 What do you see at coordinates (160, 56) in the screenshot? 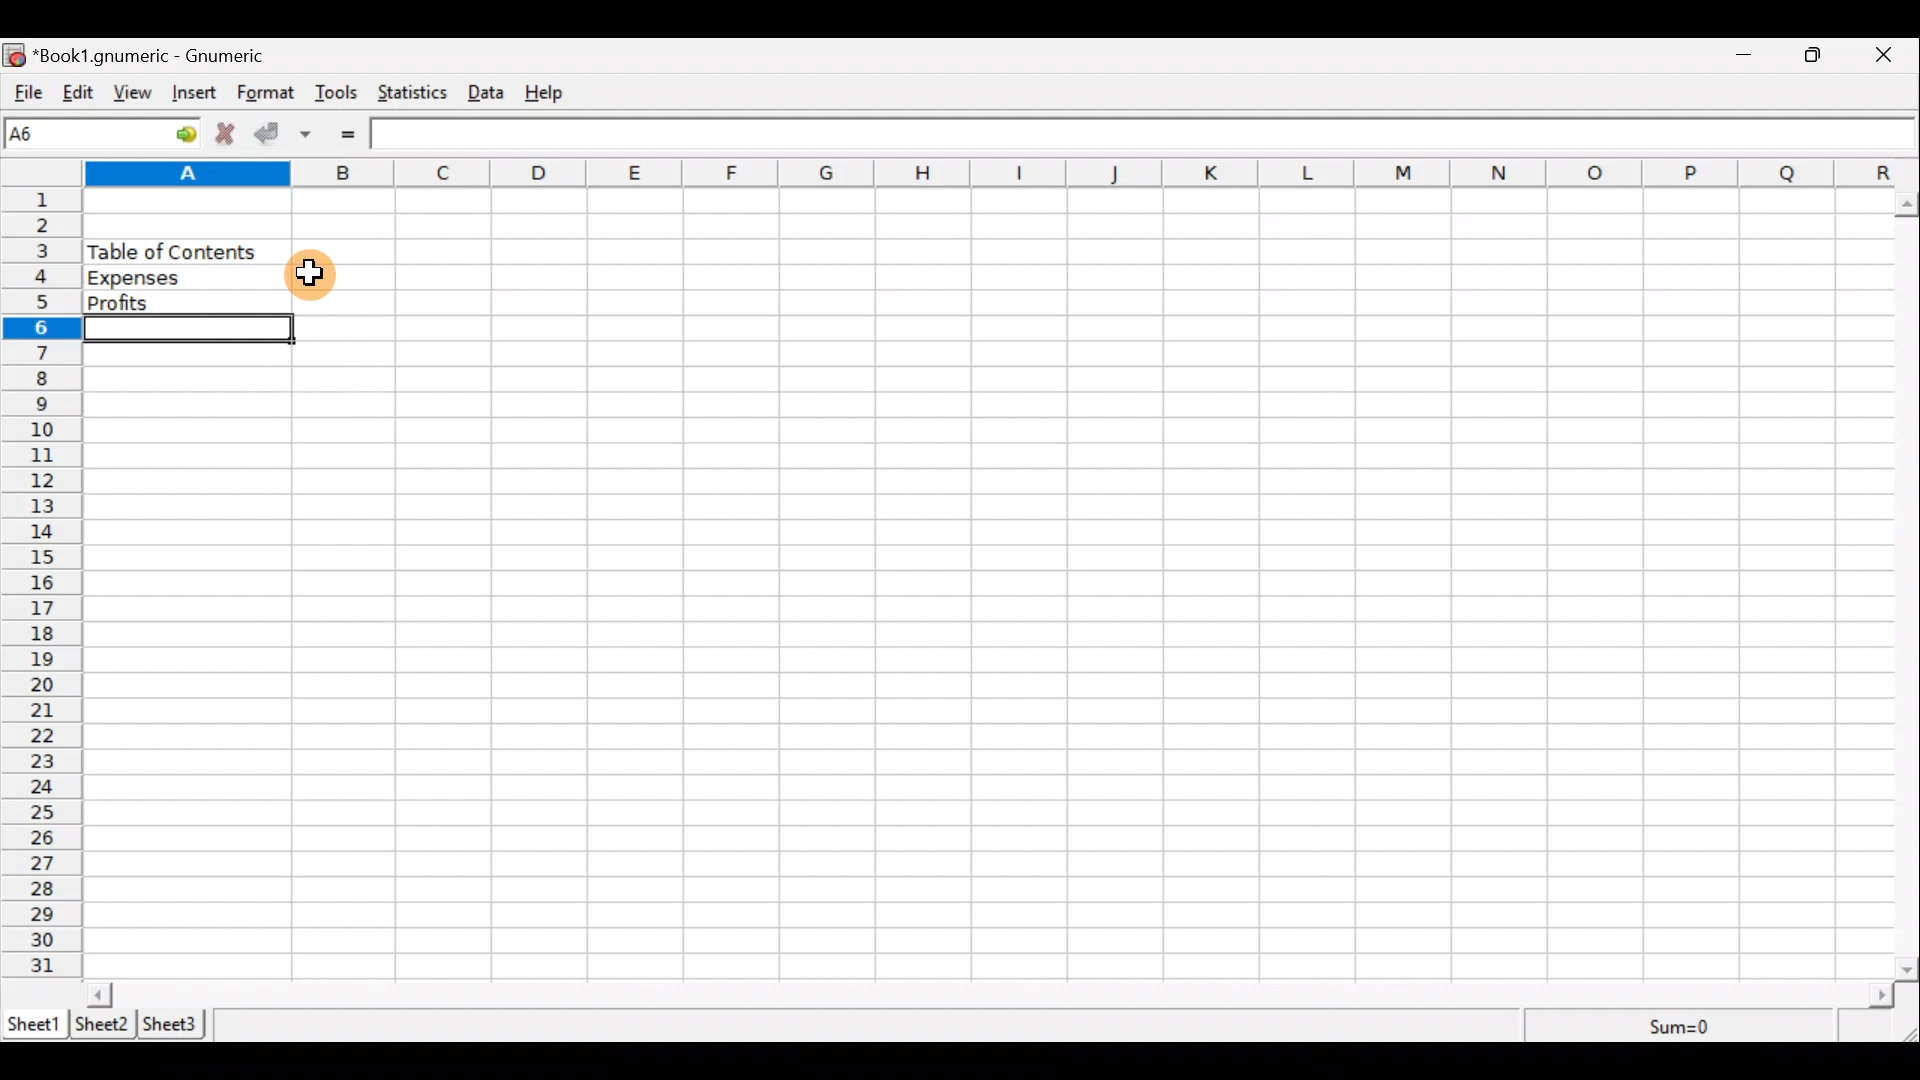
I see `“Book1.gnumeric - Gnumeric` at bounding box center [160, 56].